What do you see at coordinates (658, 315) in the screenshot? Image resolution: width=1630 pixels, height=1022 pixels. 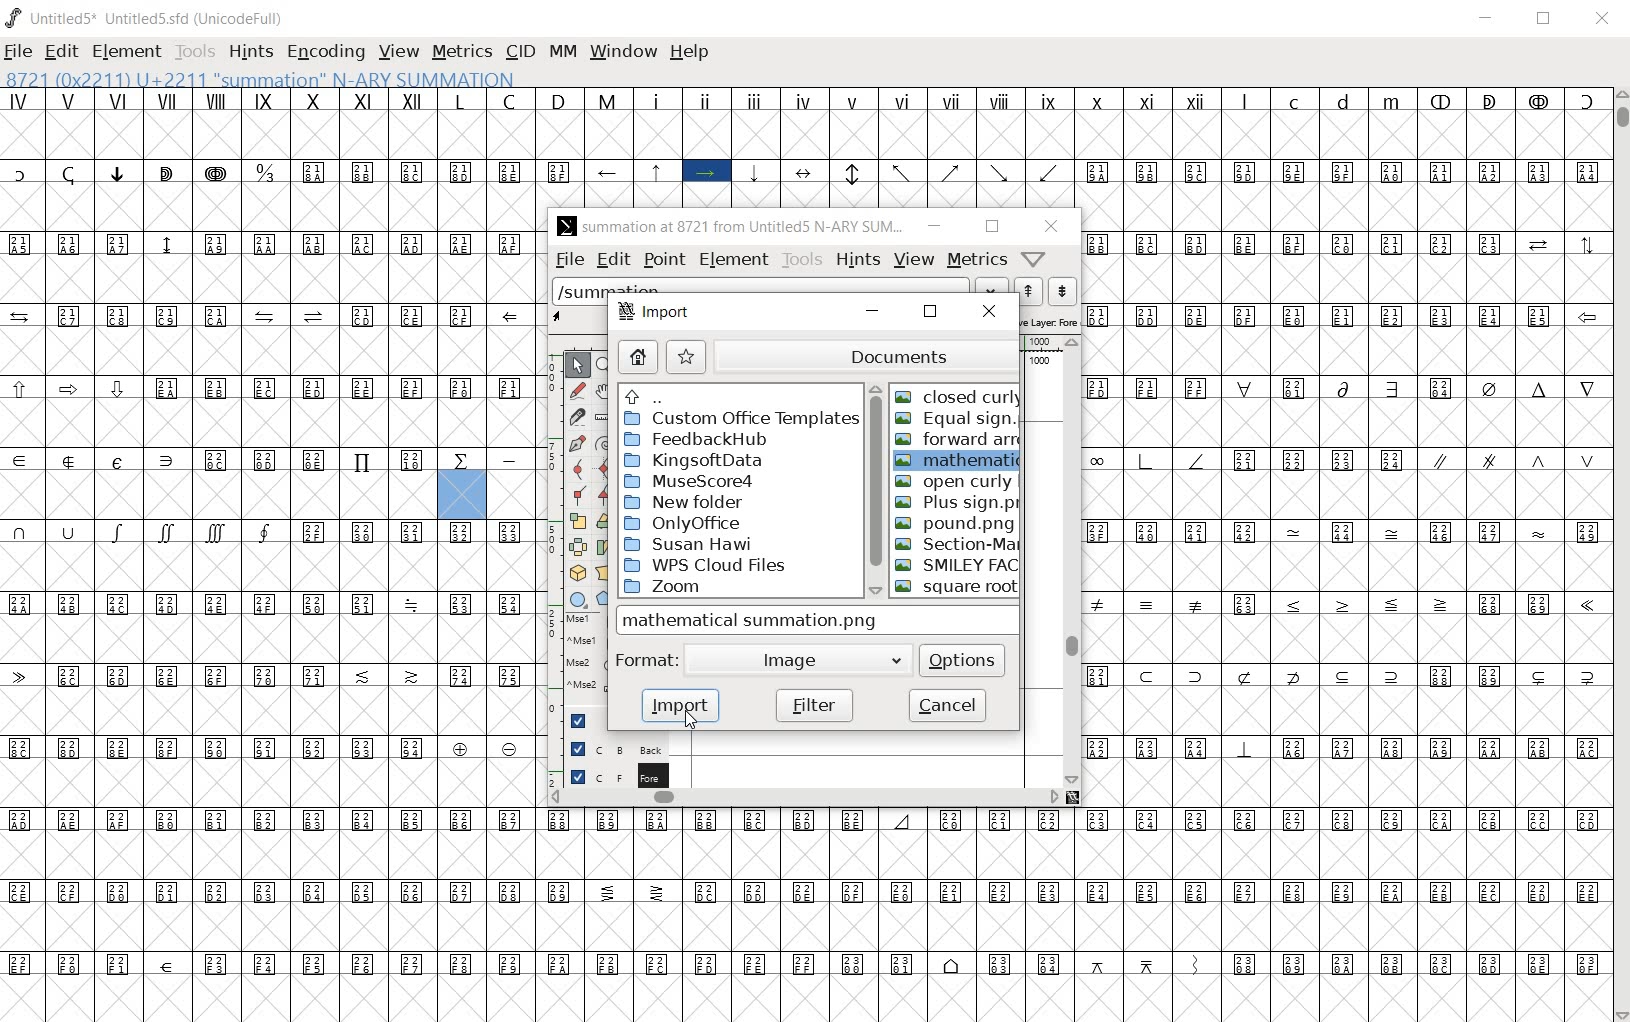 I see `import` at bounding box center [658, 315].